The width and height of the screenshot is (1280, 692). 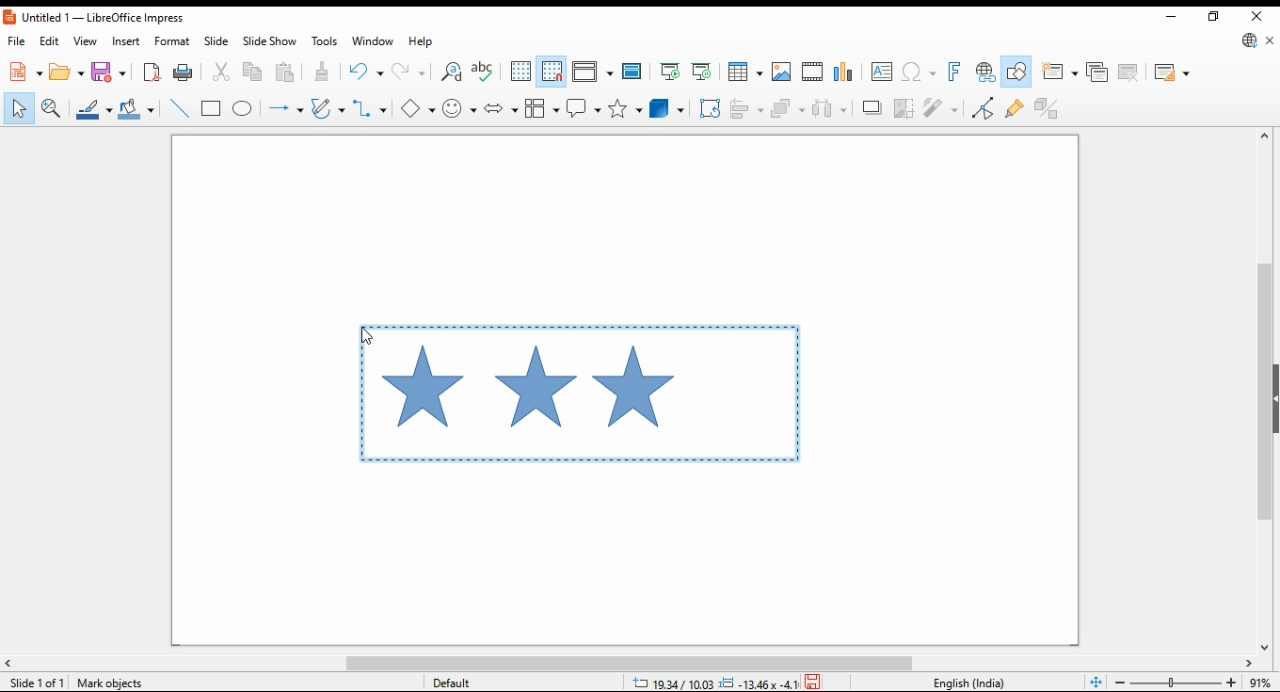 What do you see at coordinates (541, 108) in the screenshot?
I see `flowchart` at bounding box center [541, 108].